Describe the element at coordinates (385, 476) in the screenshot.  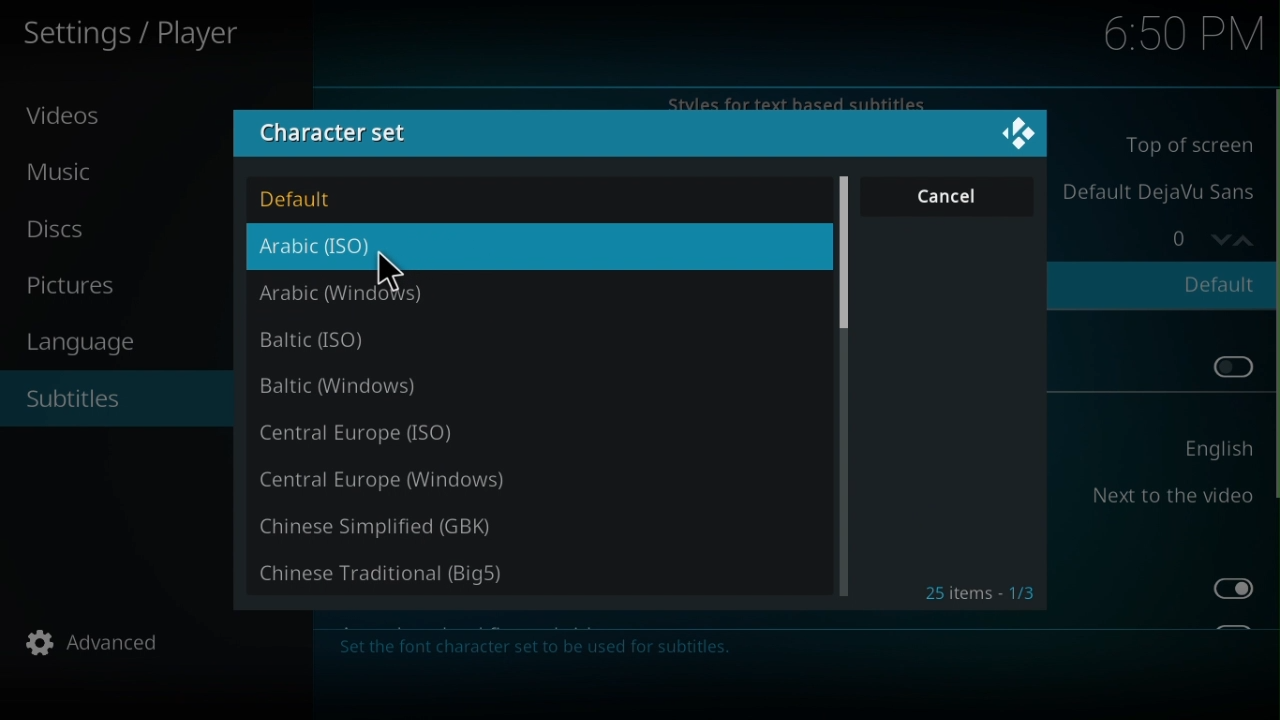
I see `Central Europe (Windows)` at that location.